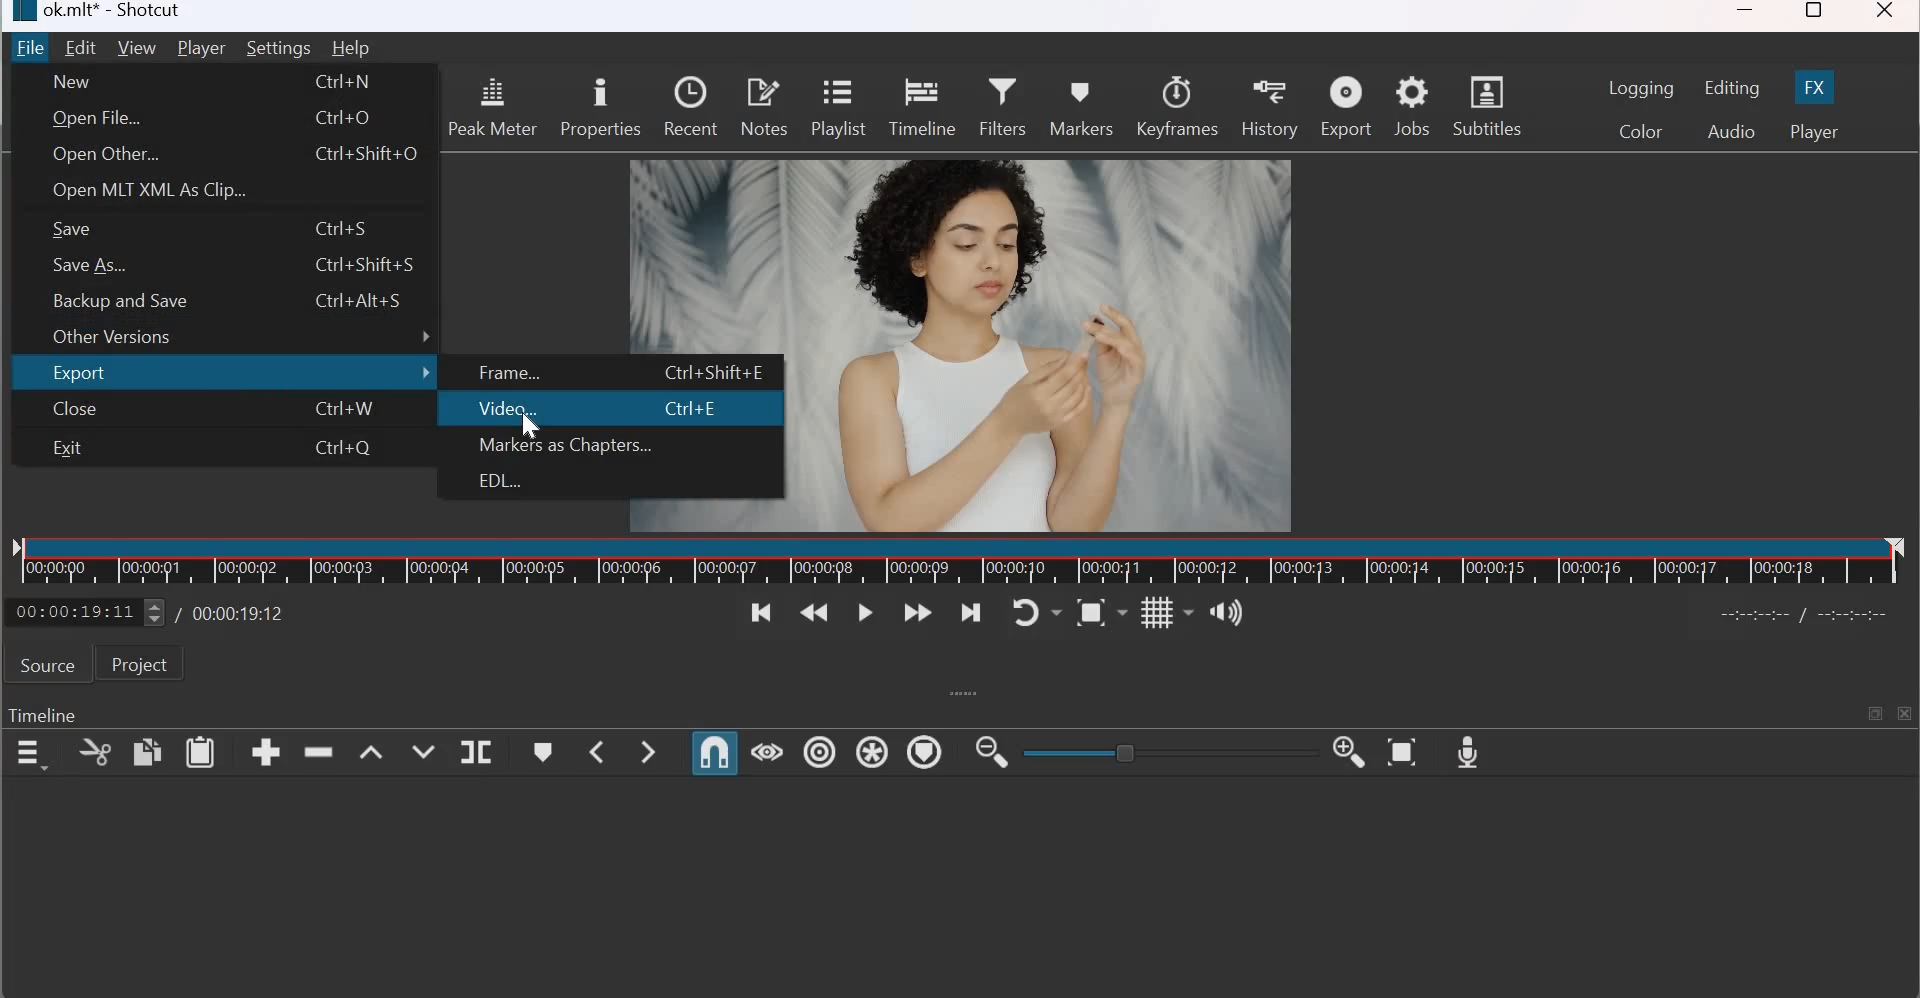 Image resolution: width=1920 pixels, height=998 pixels. What do you see at coordinates (422, 752) in the screenshot?
I see `Overwrite` at bounding box center [422, 752].